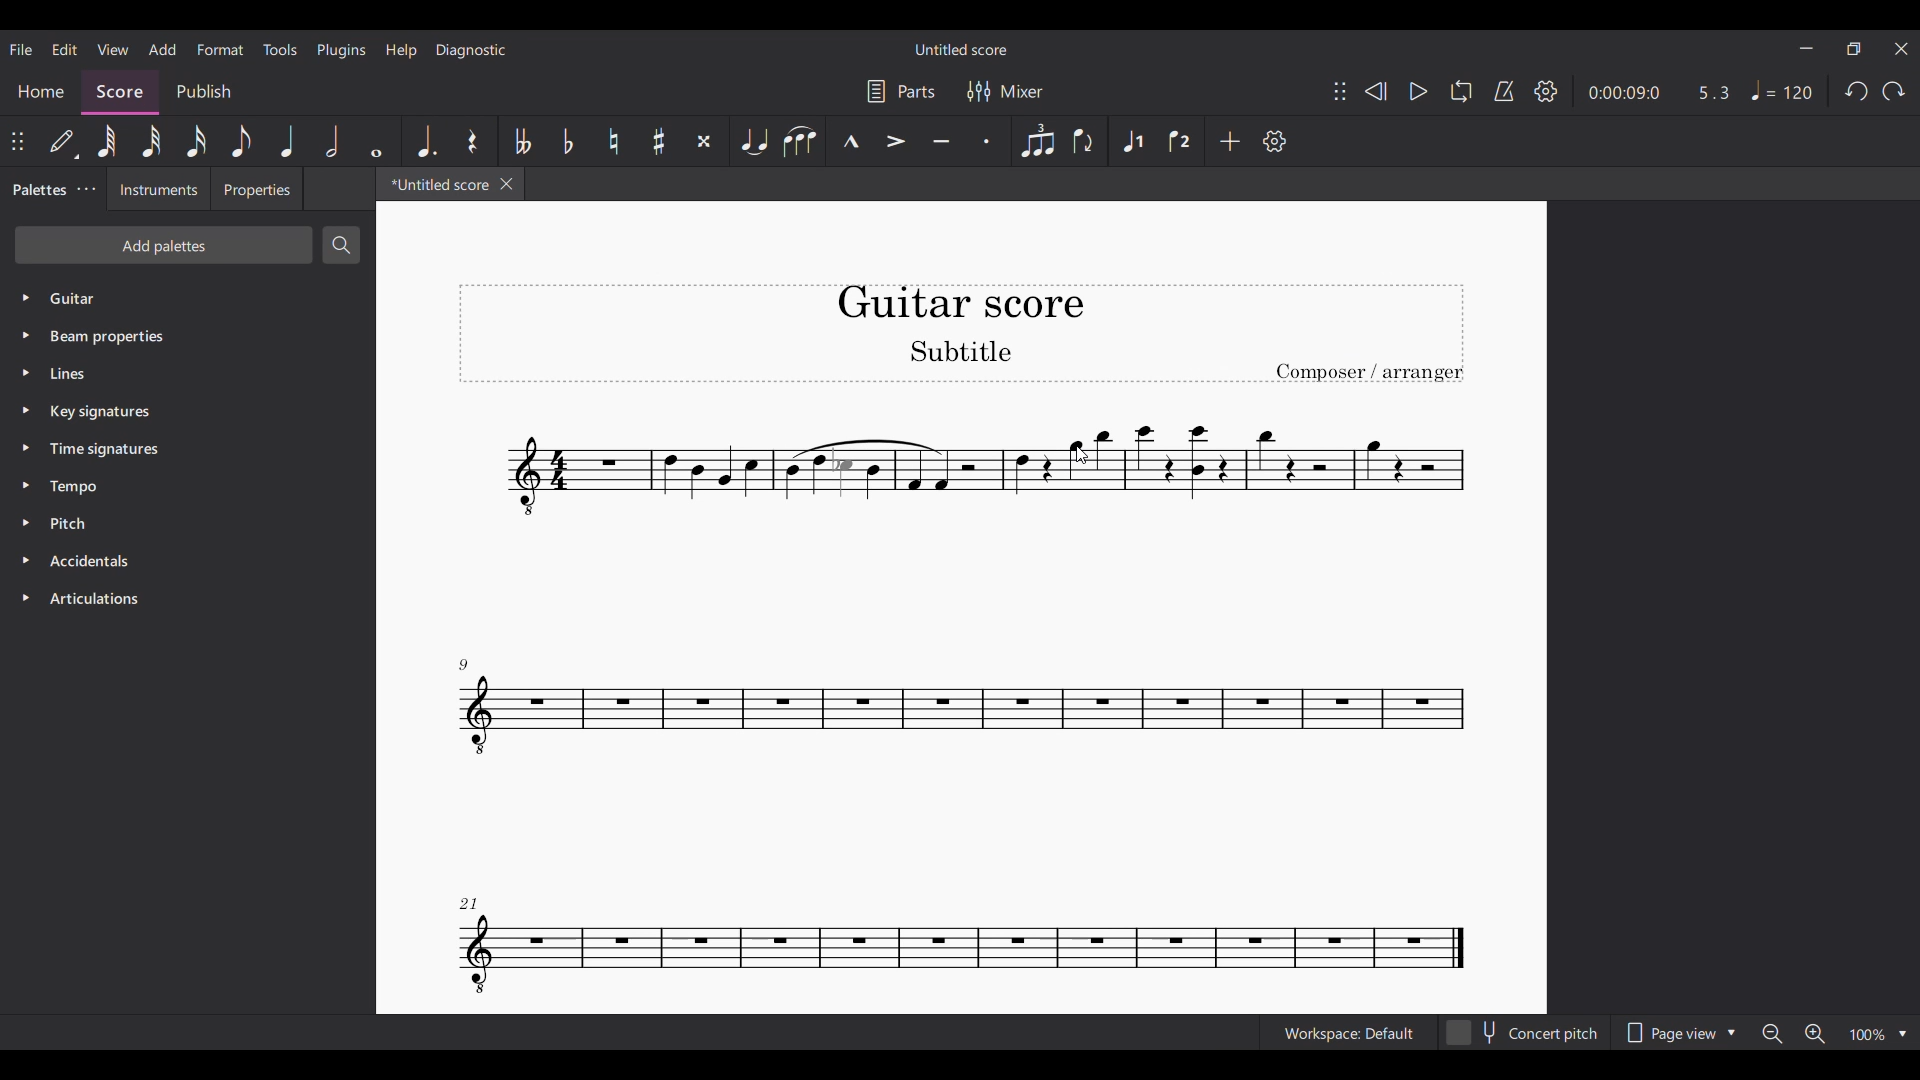 This screenshot has width=1920, height=1080. What do you see at coordinates (1504, 91) in the screenshot?
I see `Metronome` at bounding box center [1504, 91].